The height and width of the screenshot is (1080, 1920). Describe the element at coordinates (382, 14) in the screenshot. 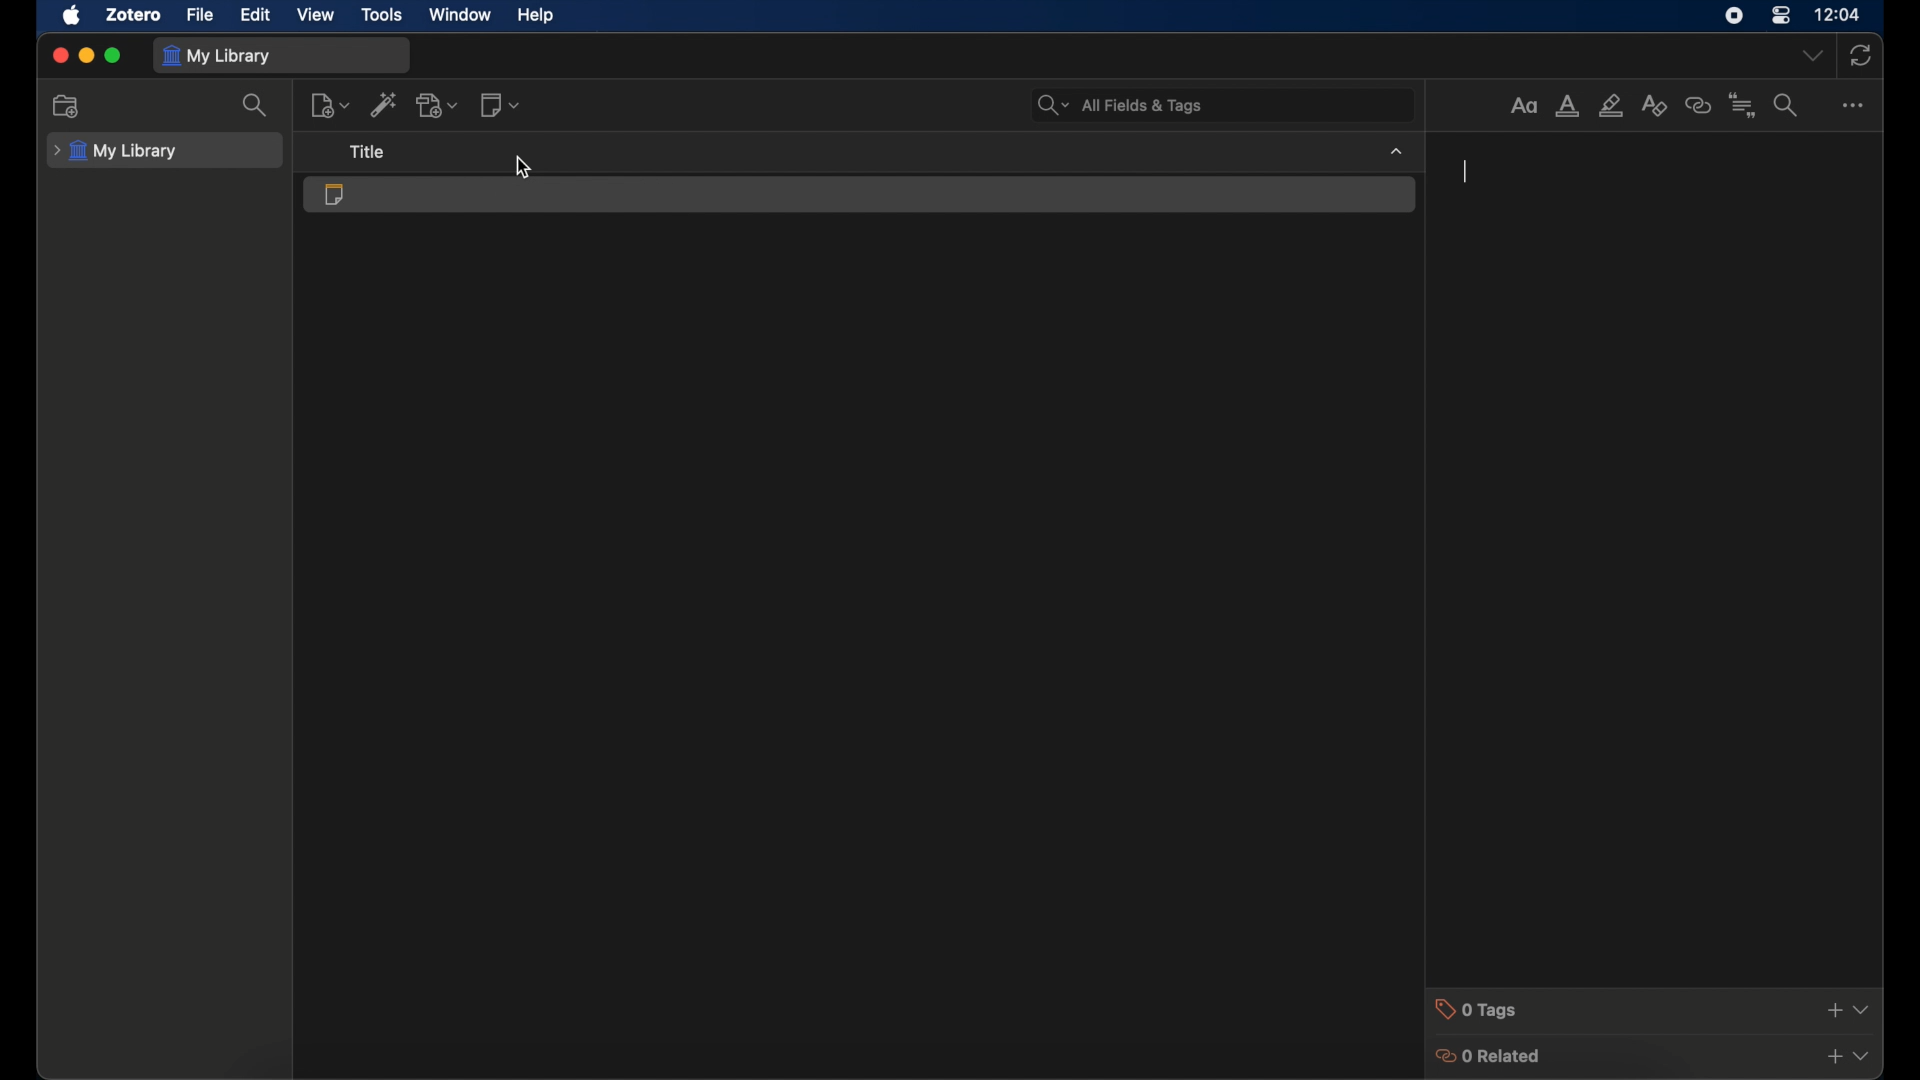

I see `tools` at that location.